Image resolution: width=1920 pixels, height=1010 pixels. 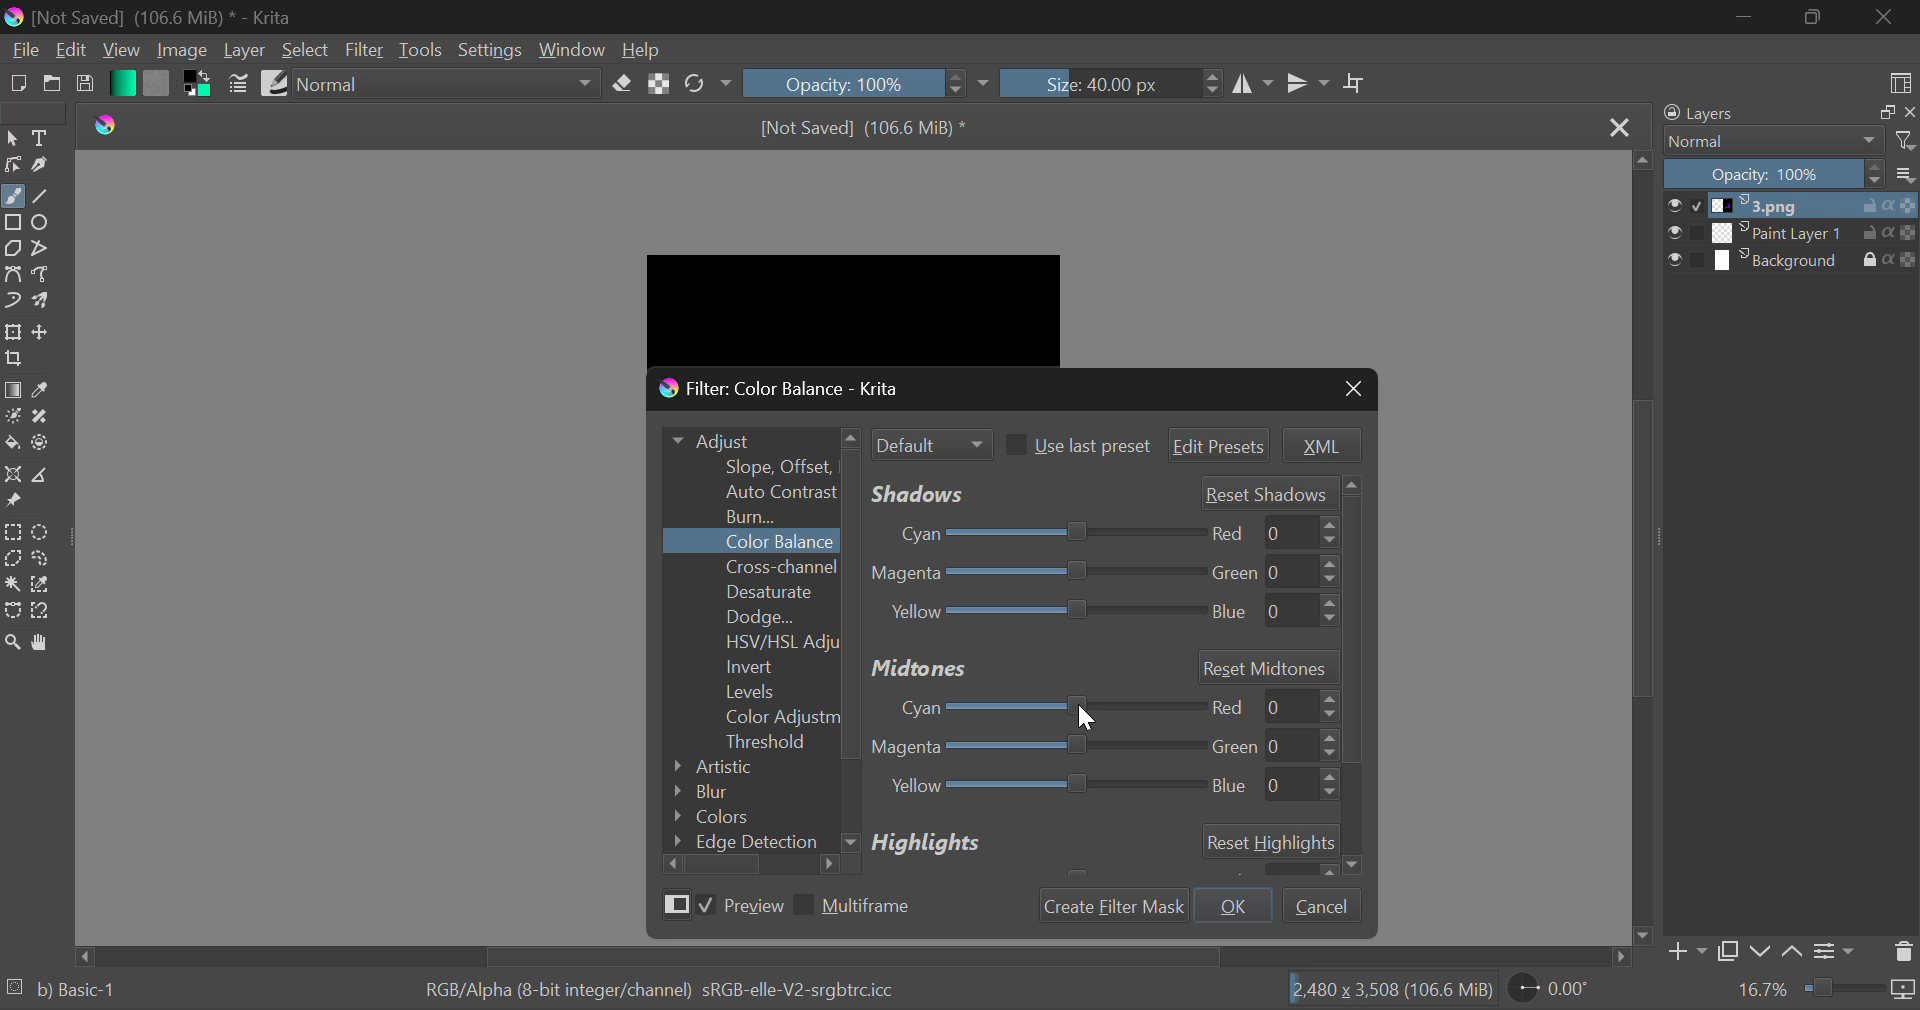 I want to click on Cancel, so click(x=1320, y=903).